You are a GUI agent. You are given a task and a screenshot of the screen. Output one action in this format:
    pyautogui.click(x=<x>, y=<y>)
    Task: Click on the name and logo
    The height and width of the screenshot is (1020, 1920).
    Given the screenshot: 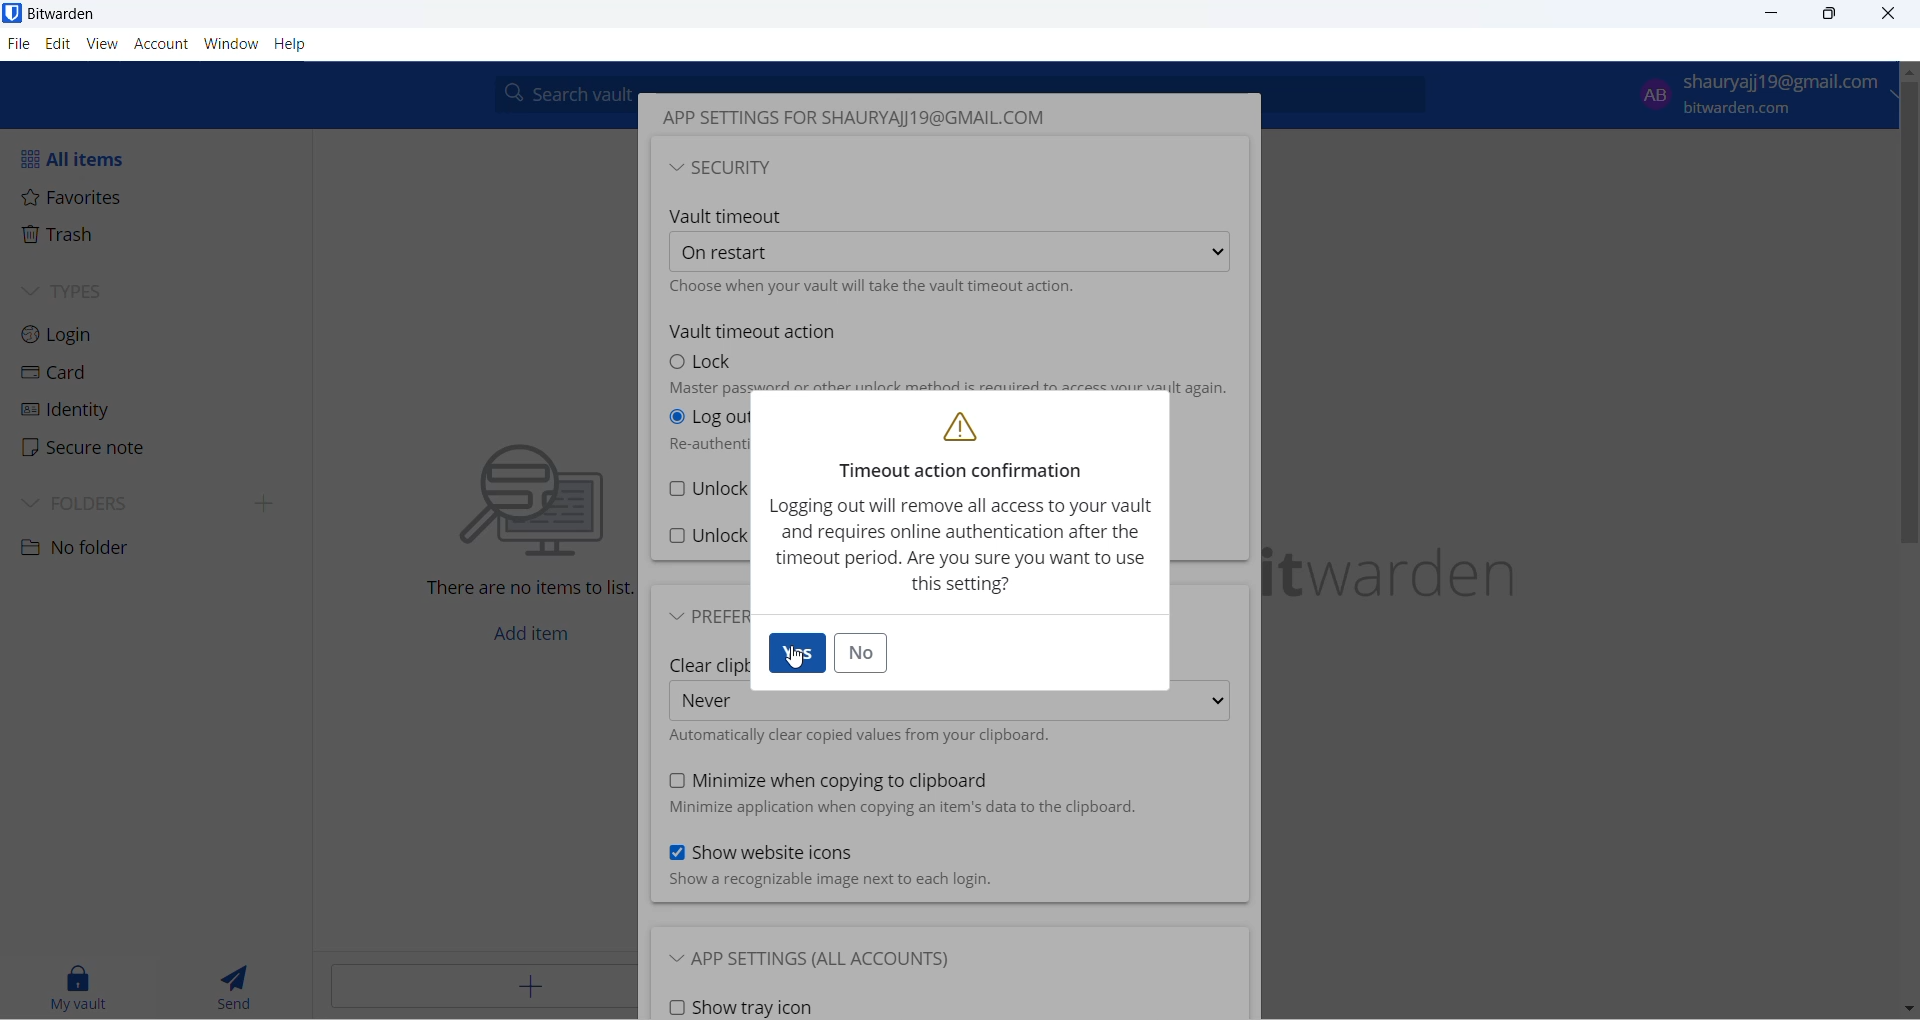 What is the action you would take?
    pyautogui.click(x=1424, y=569)
    